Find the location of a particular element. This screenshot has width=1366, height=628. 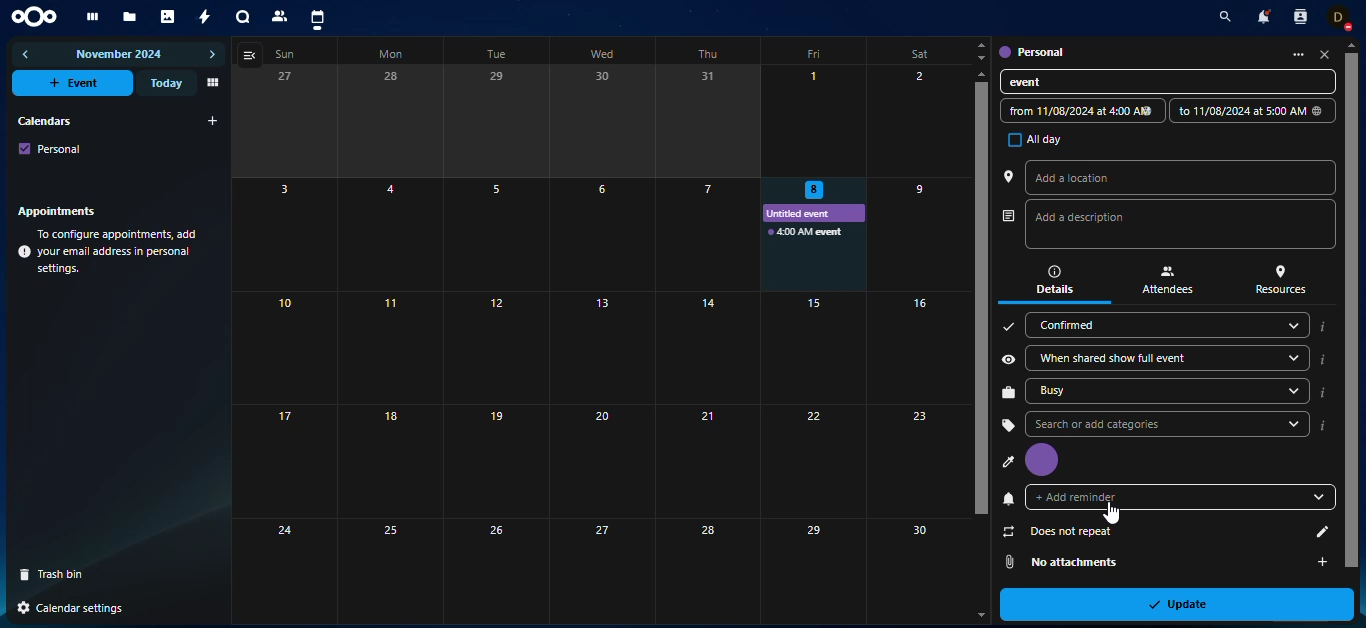

scroll bar is located at coordinates (1350, 301).